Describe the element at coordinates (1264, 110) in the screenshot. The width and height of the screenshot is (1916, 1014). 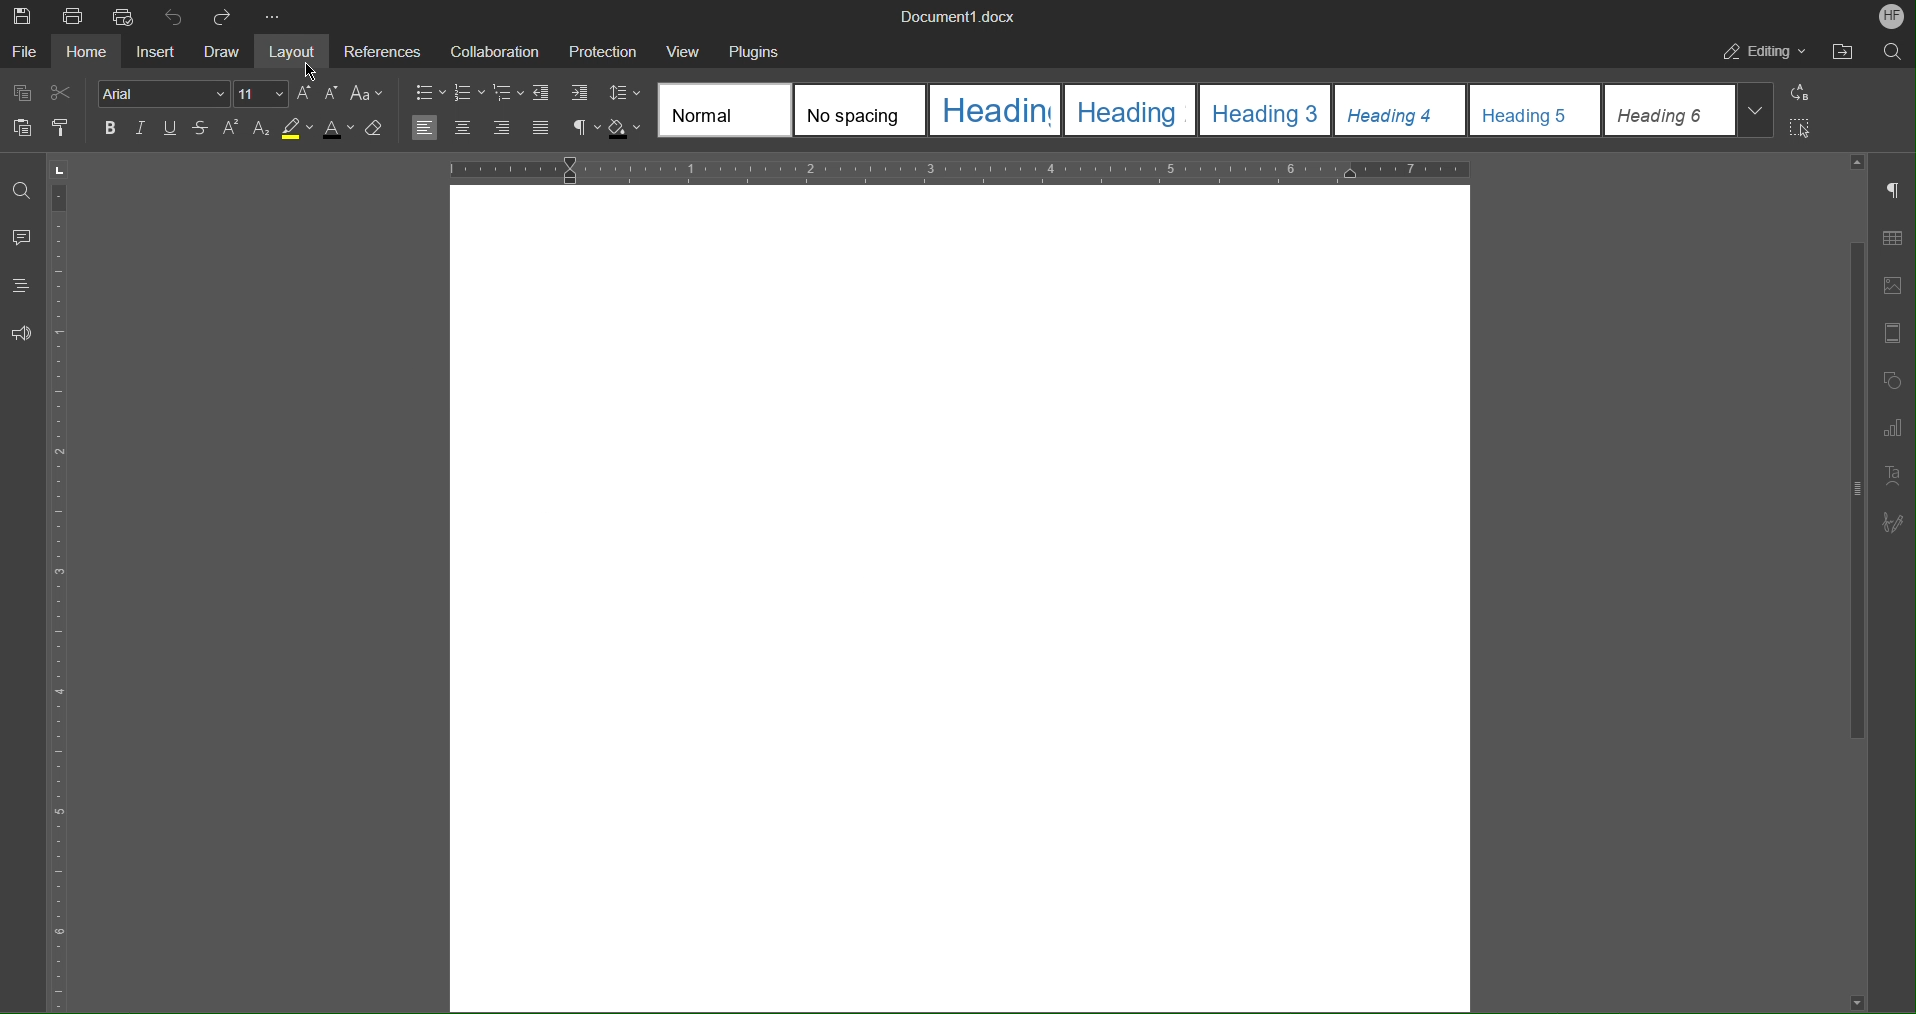
I see `Heading 3` at that location.